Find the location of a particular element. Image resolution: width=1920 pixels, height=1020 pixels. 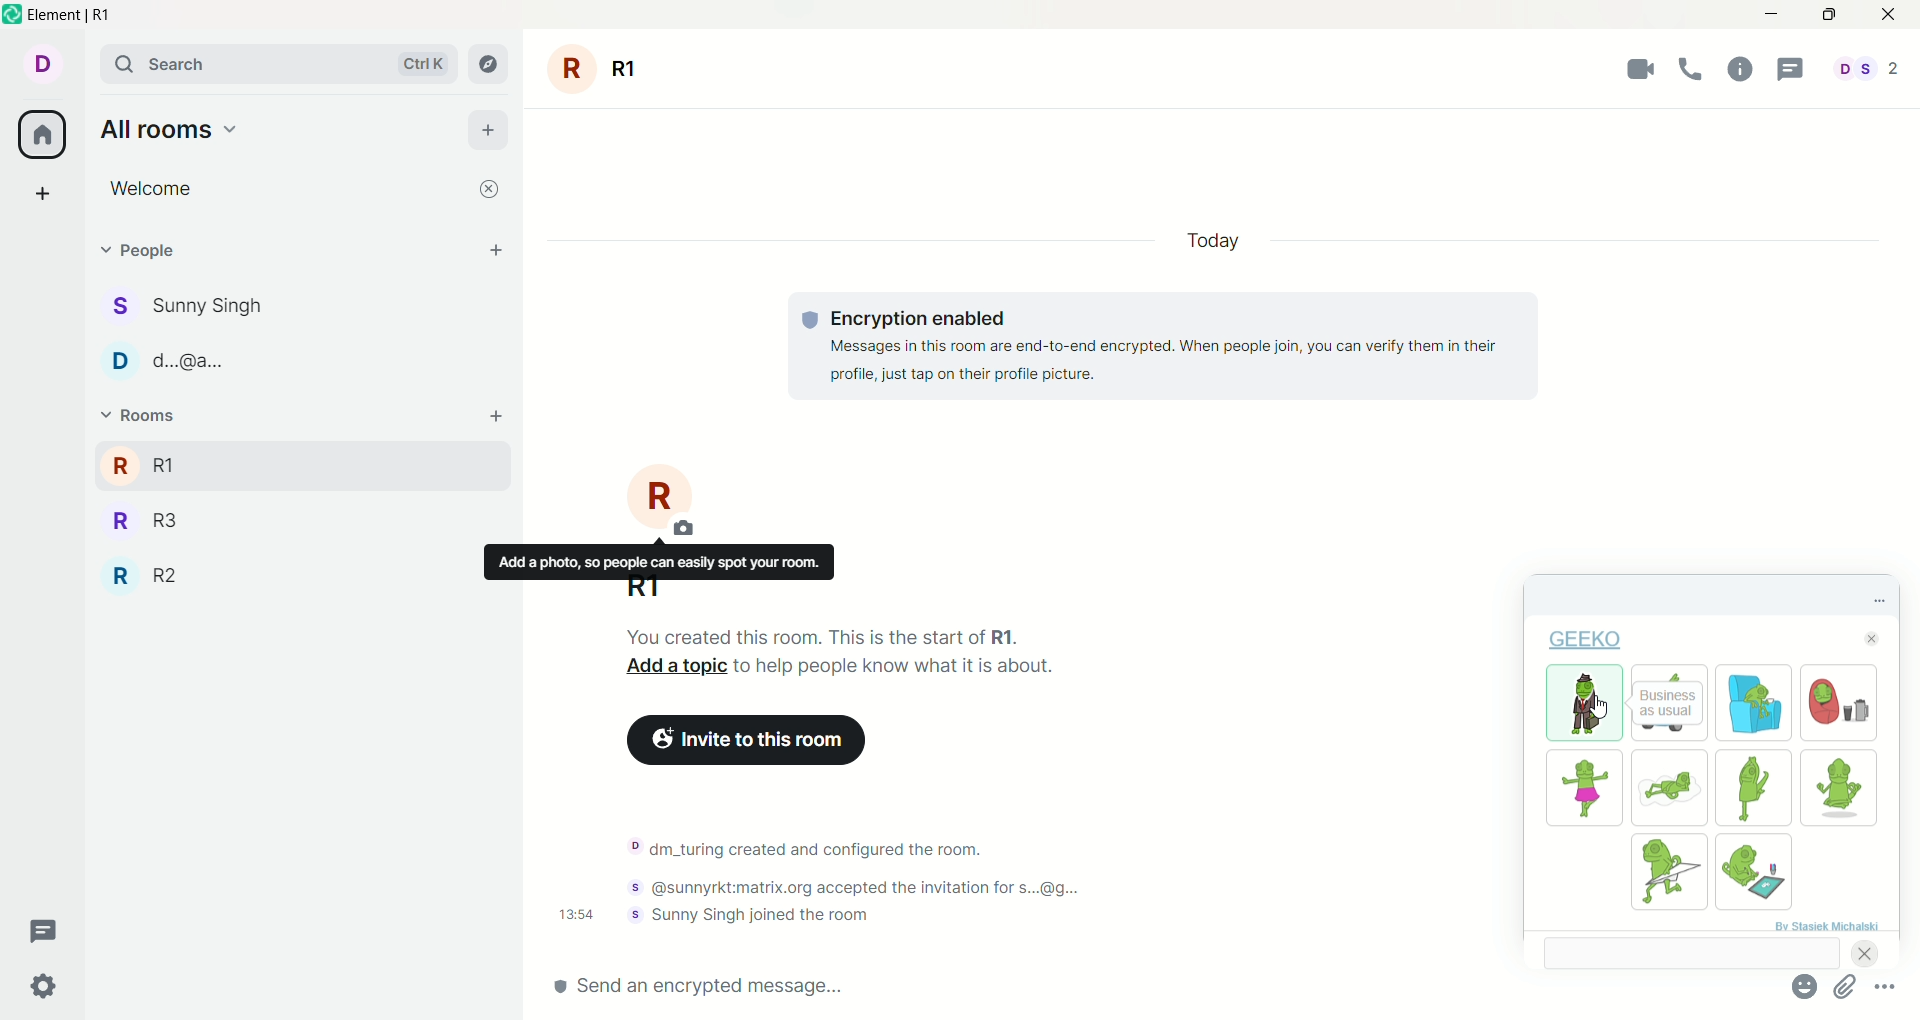

rooms is located at coordinates (145, 415).